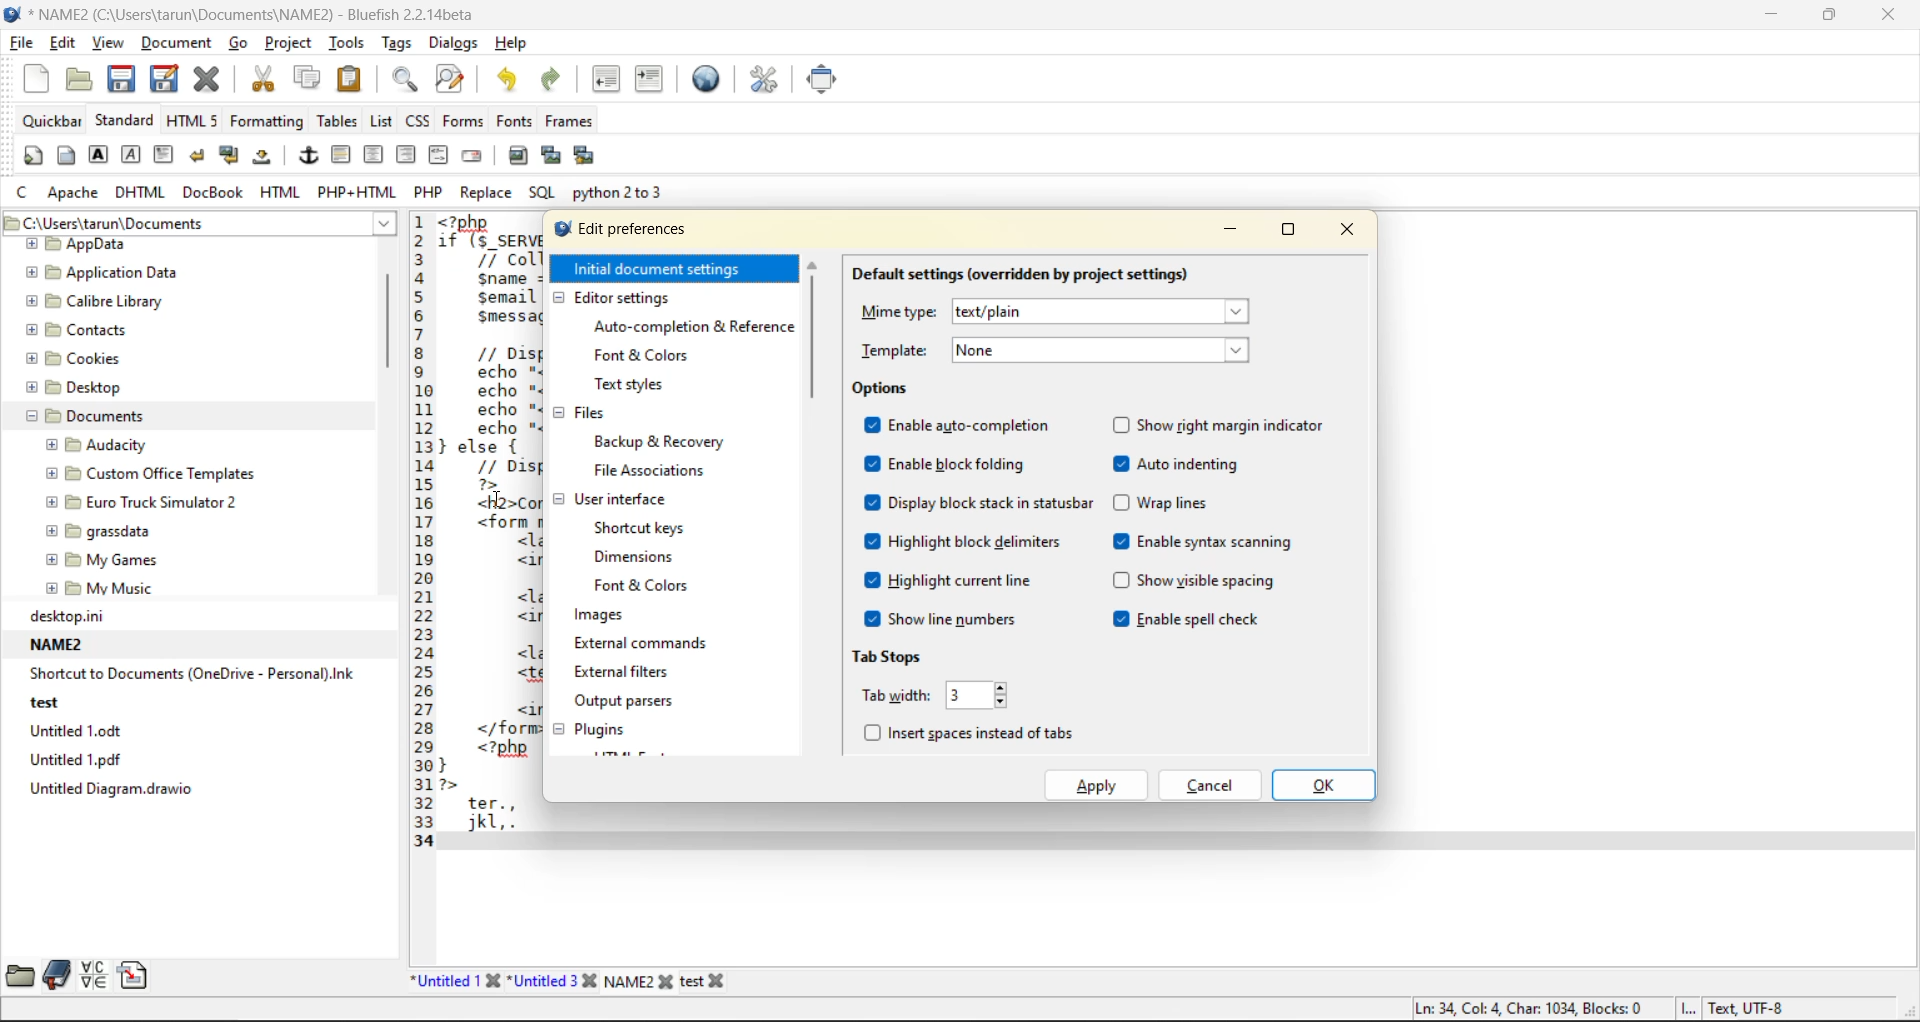 Image resolution: width=1920 pixels, height=1022 pixels. What do you see at coordinates (968, 733) in the screenshot?
I see `insert spaces instead of tabs` at bounding box center [968, 733].